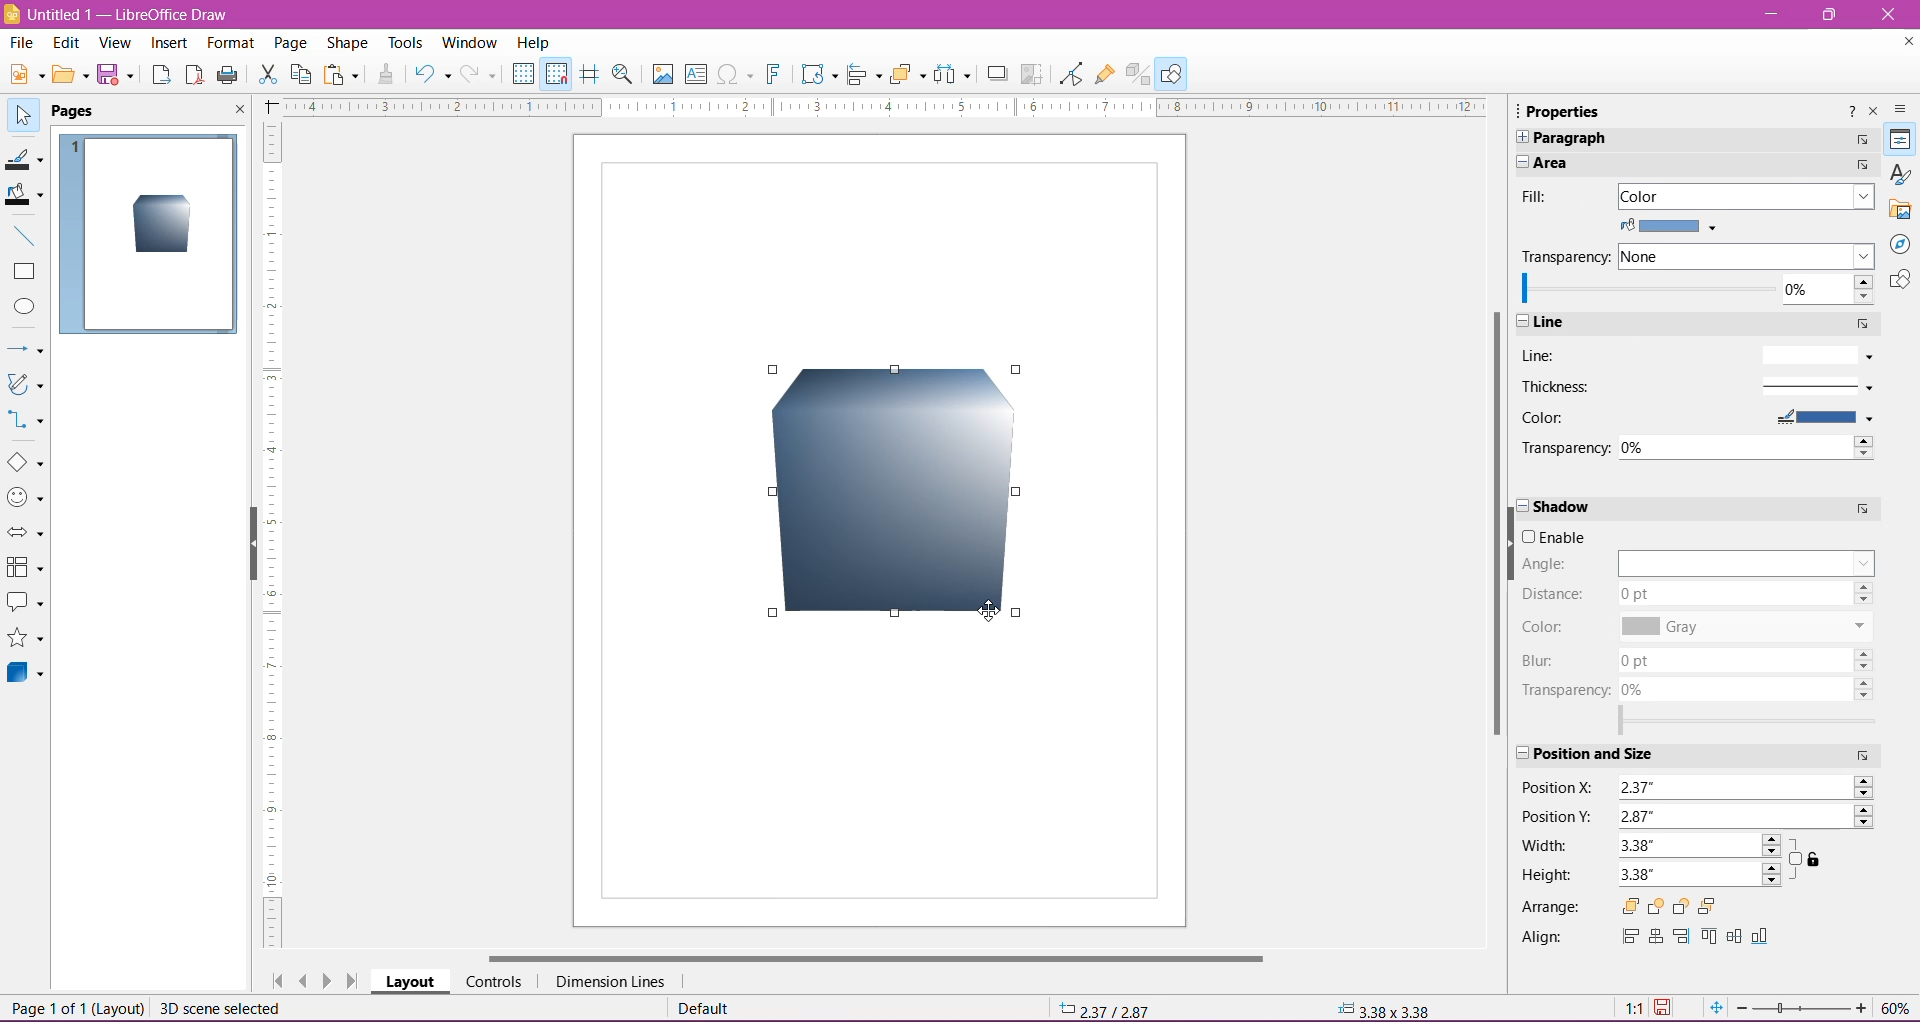 The image size is (1920, 1022). What do you see at coordinates (1381, 1007) in the screenshot?
I see `` at bounding box center [1381, 1007].